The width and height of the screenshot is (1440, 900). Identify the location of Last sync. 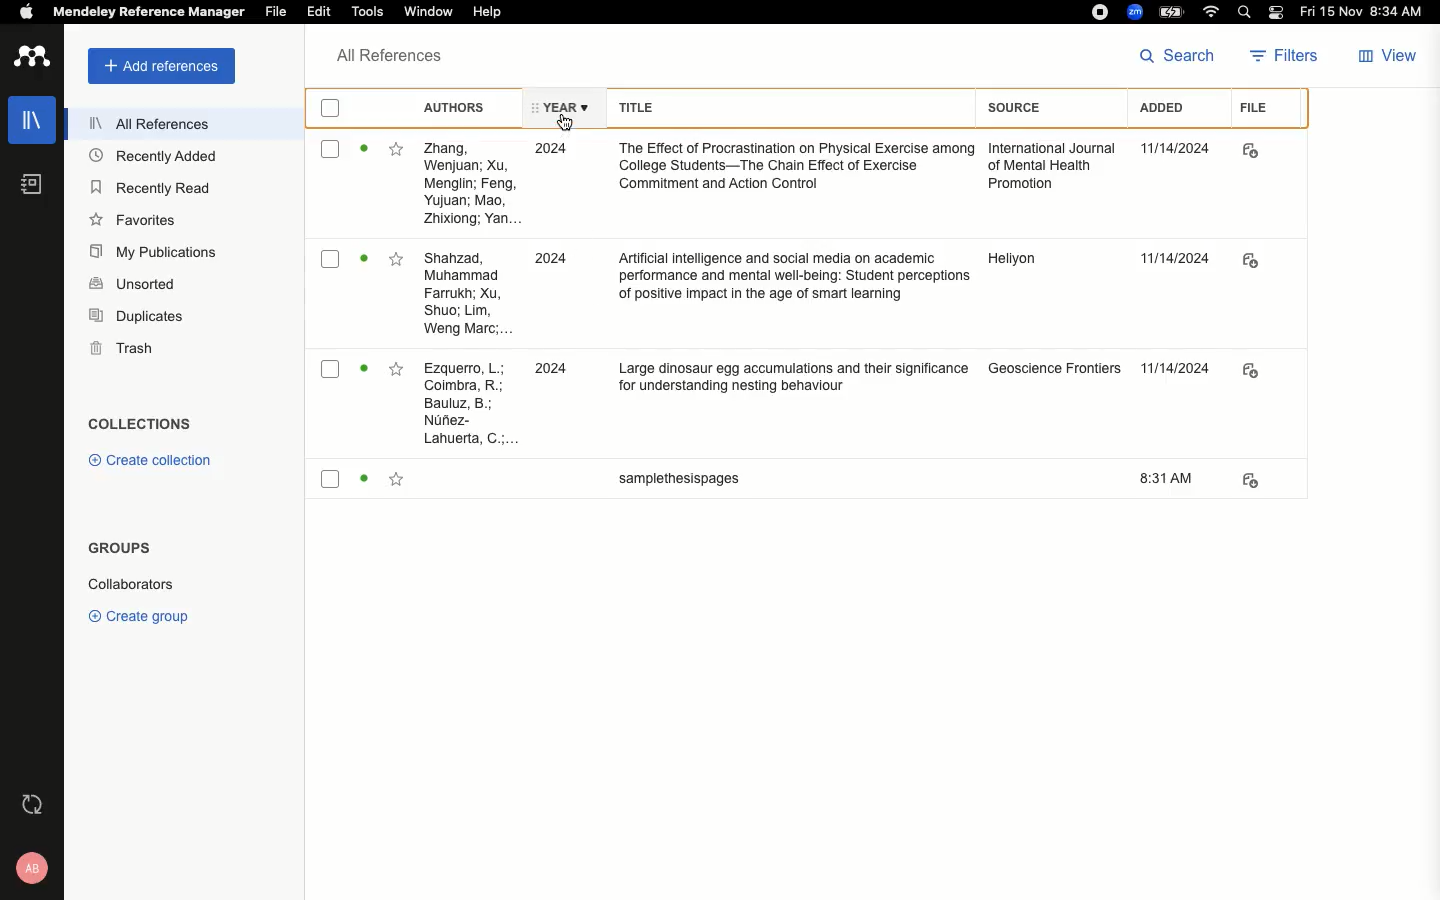
(28, 803).